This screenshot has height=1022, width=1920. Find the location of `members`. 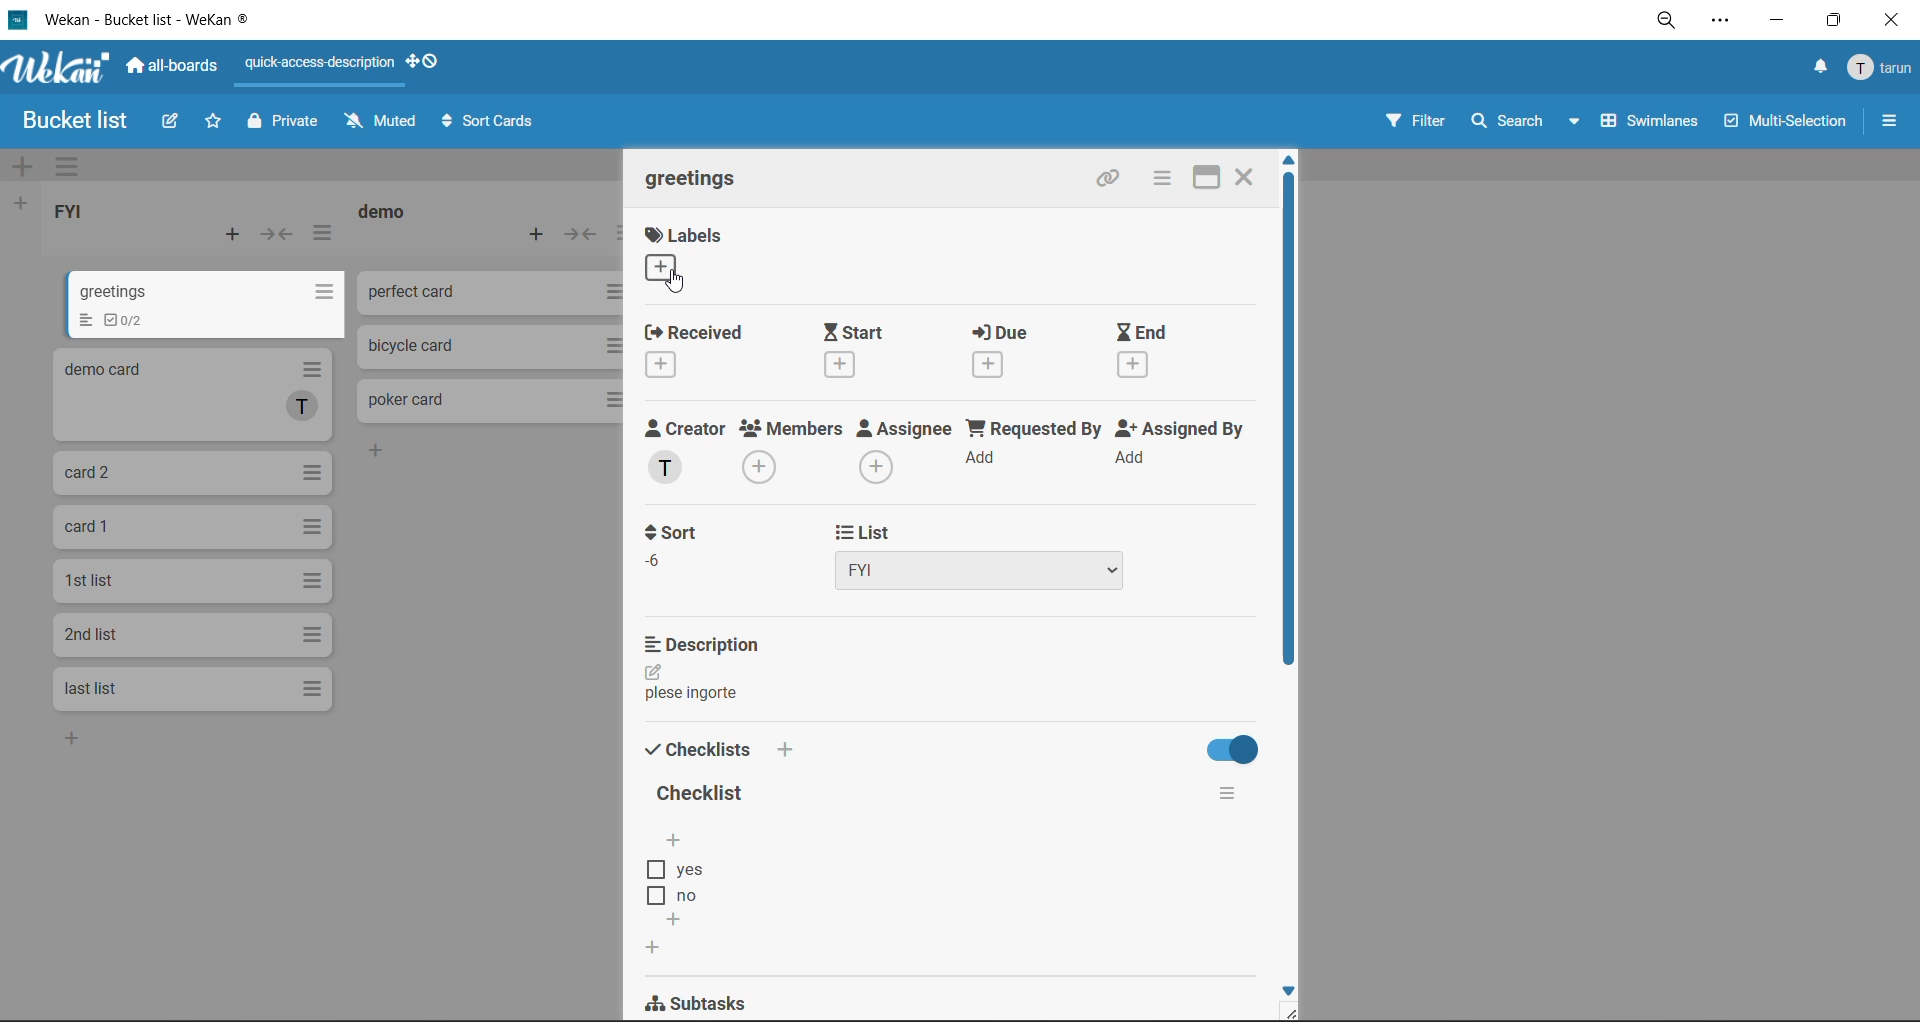

members is located at coordinates (790, 449).